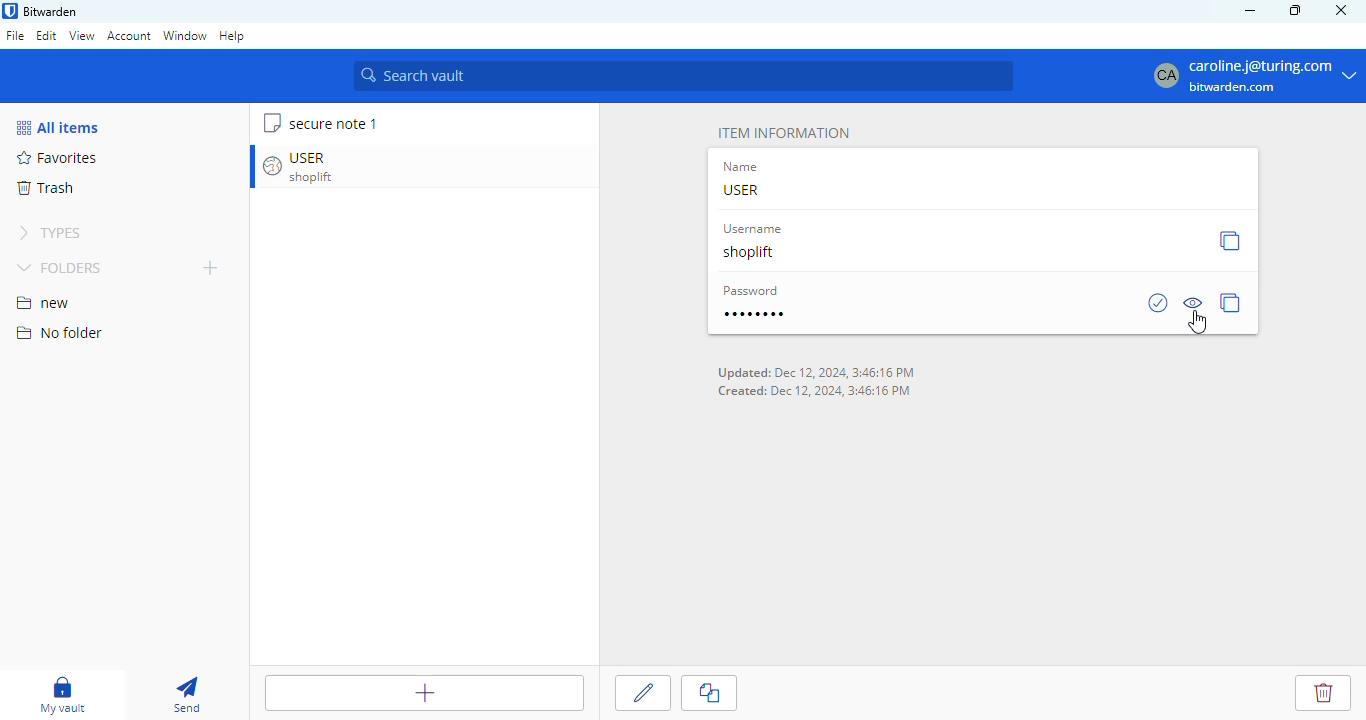  I want to click on password, so click(751, 292).